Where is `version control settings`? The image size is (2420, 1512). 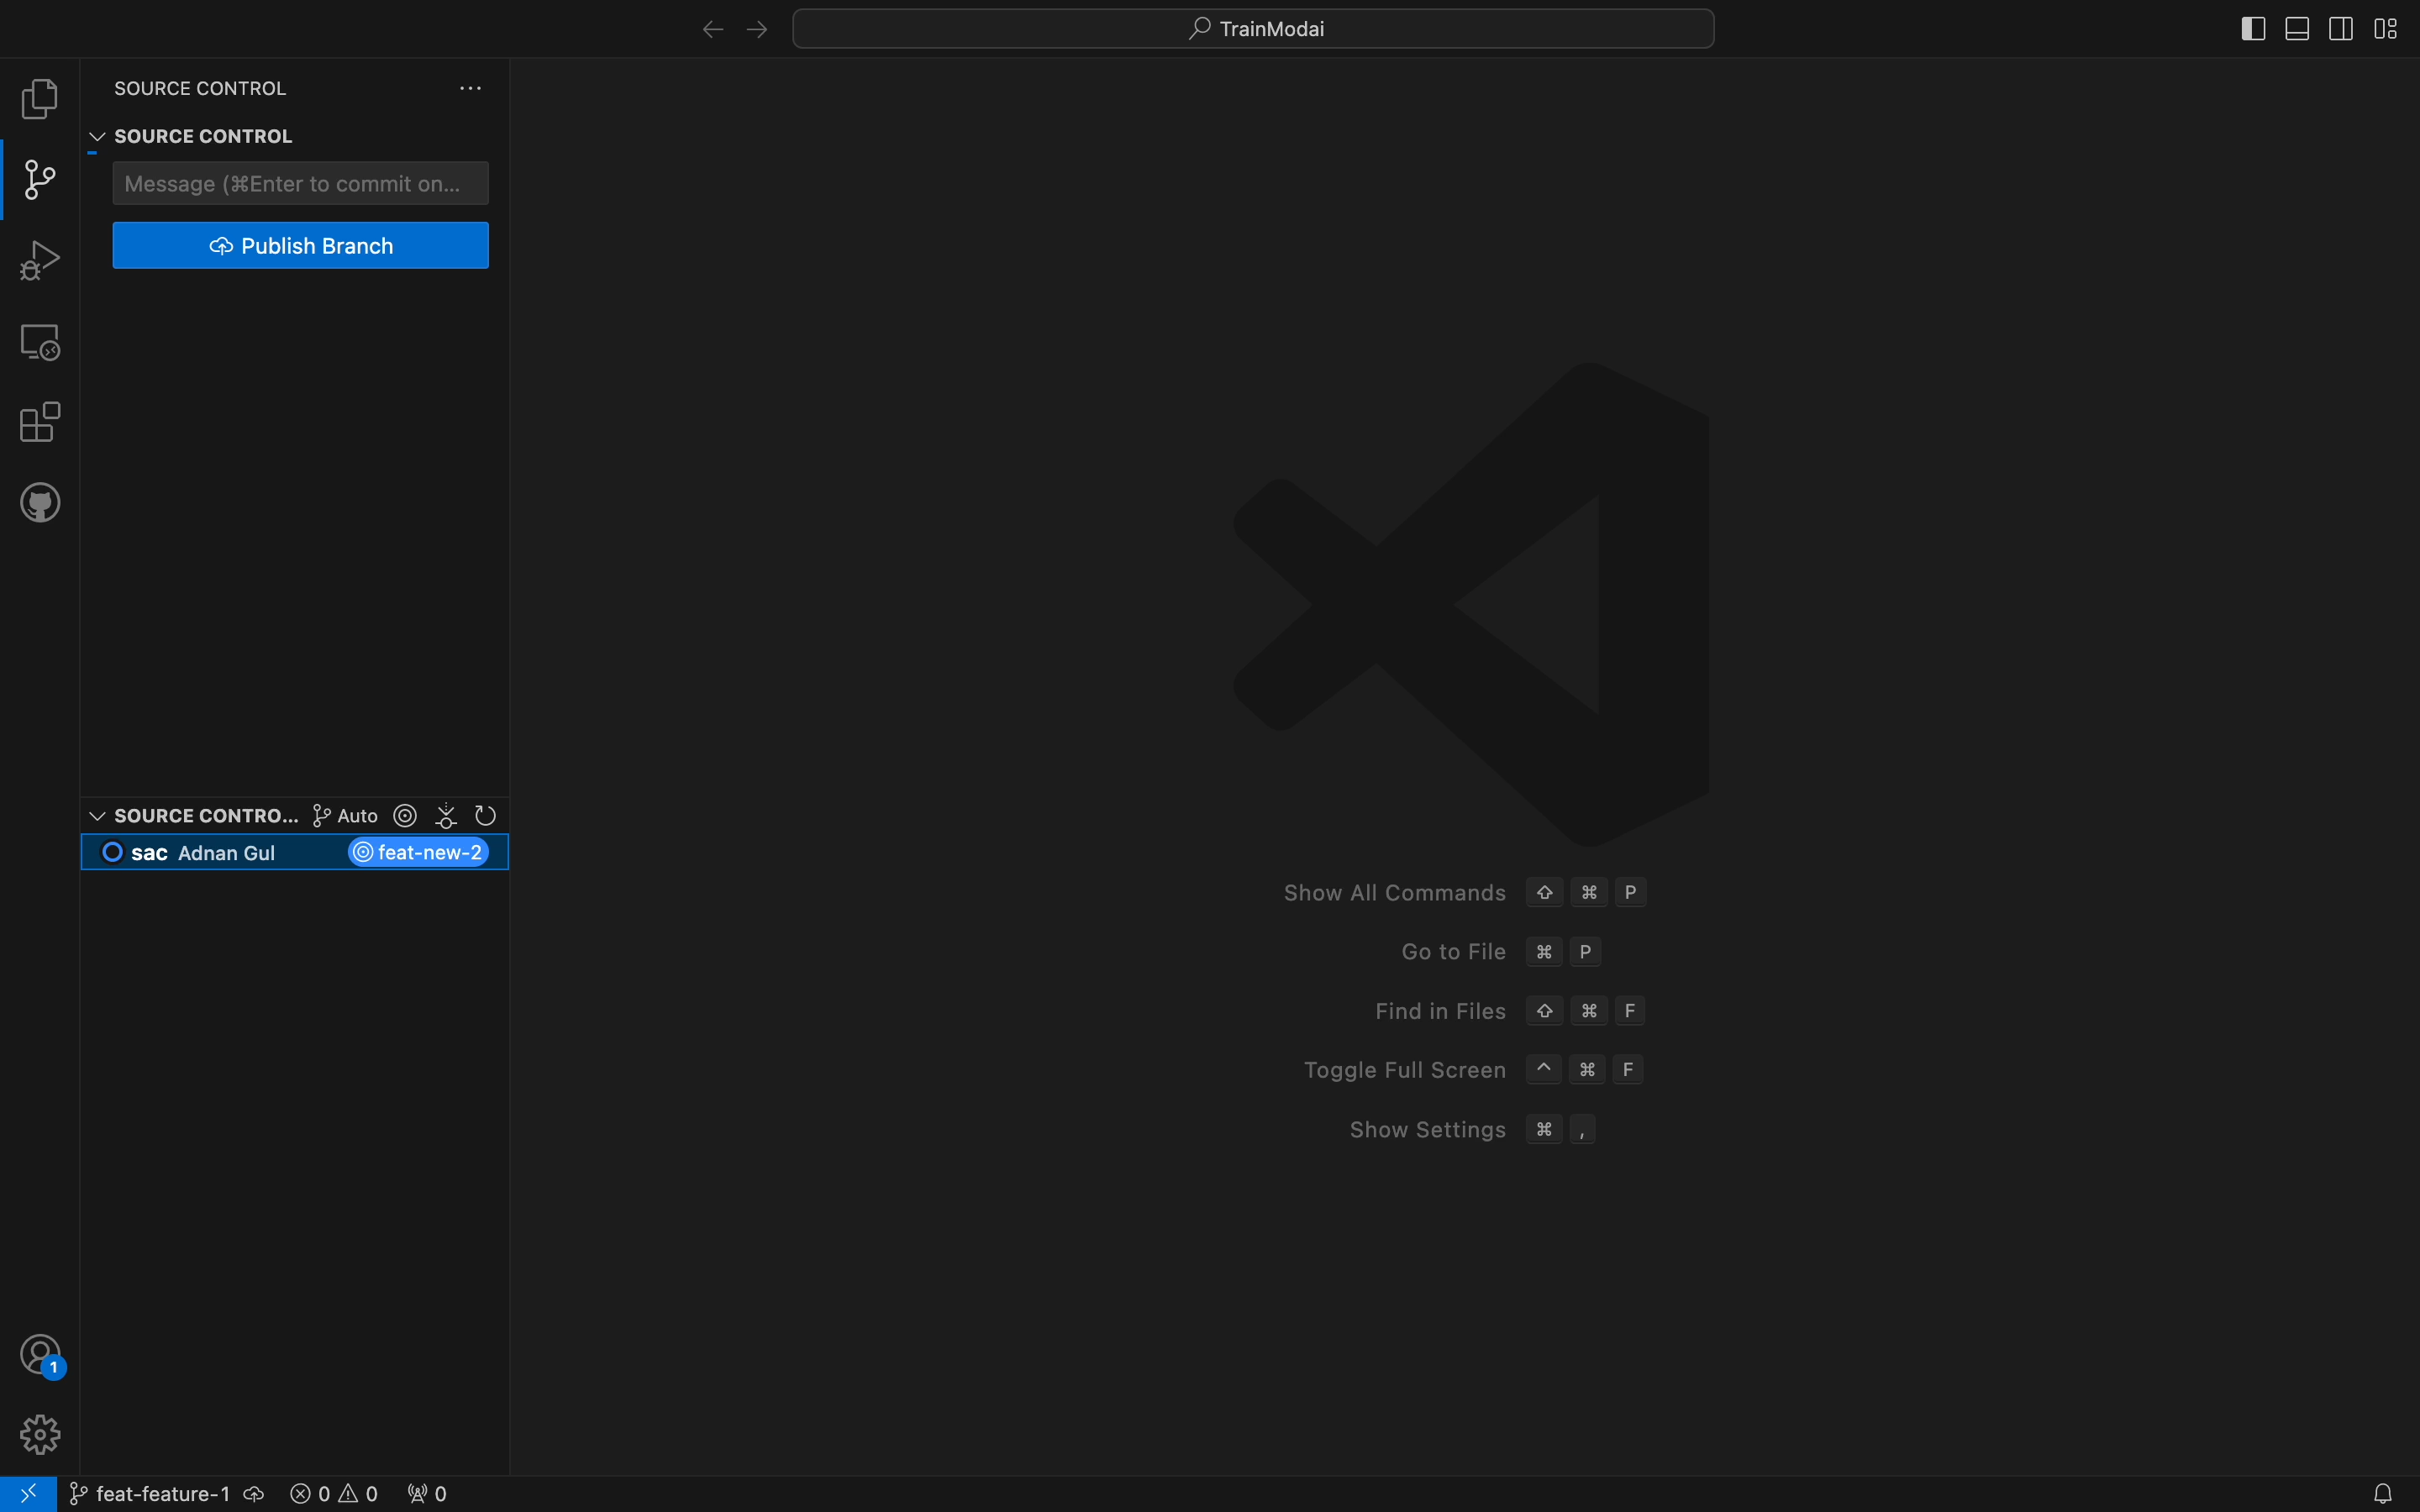 version control settings is located at coordinates (474, 88).